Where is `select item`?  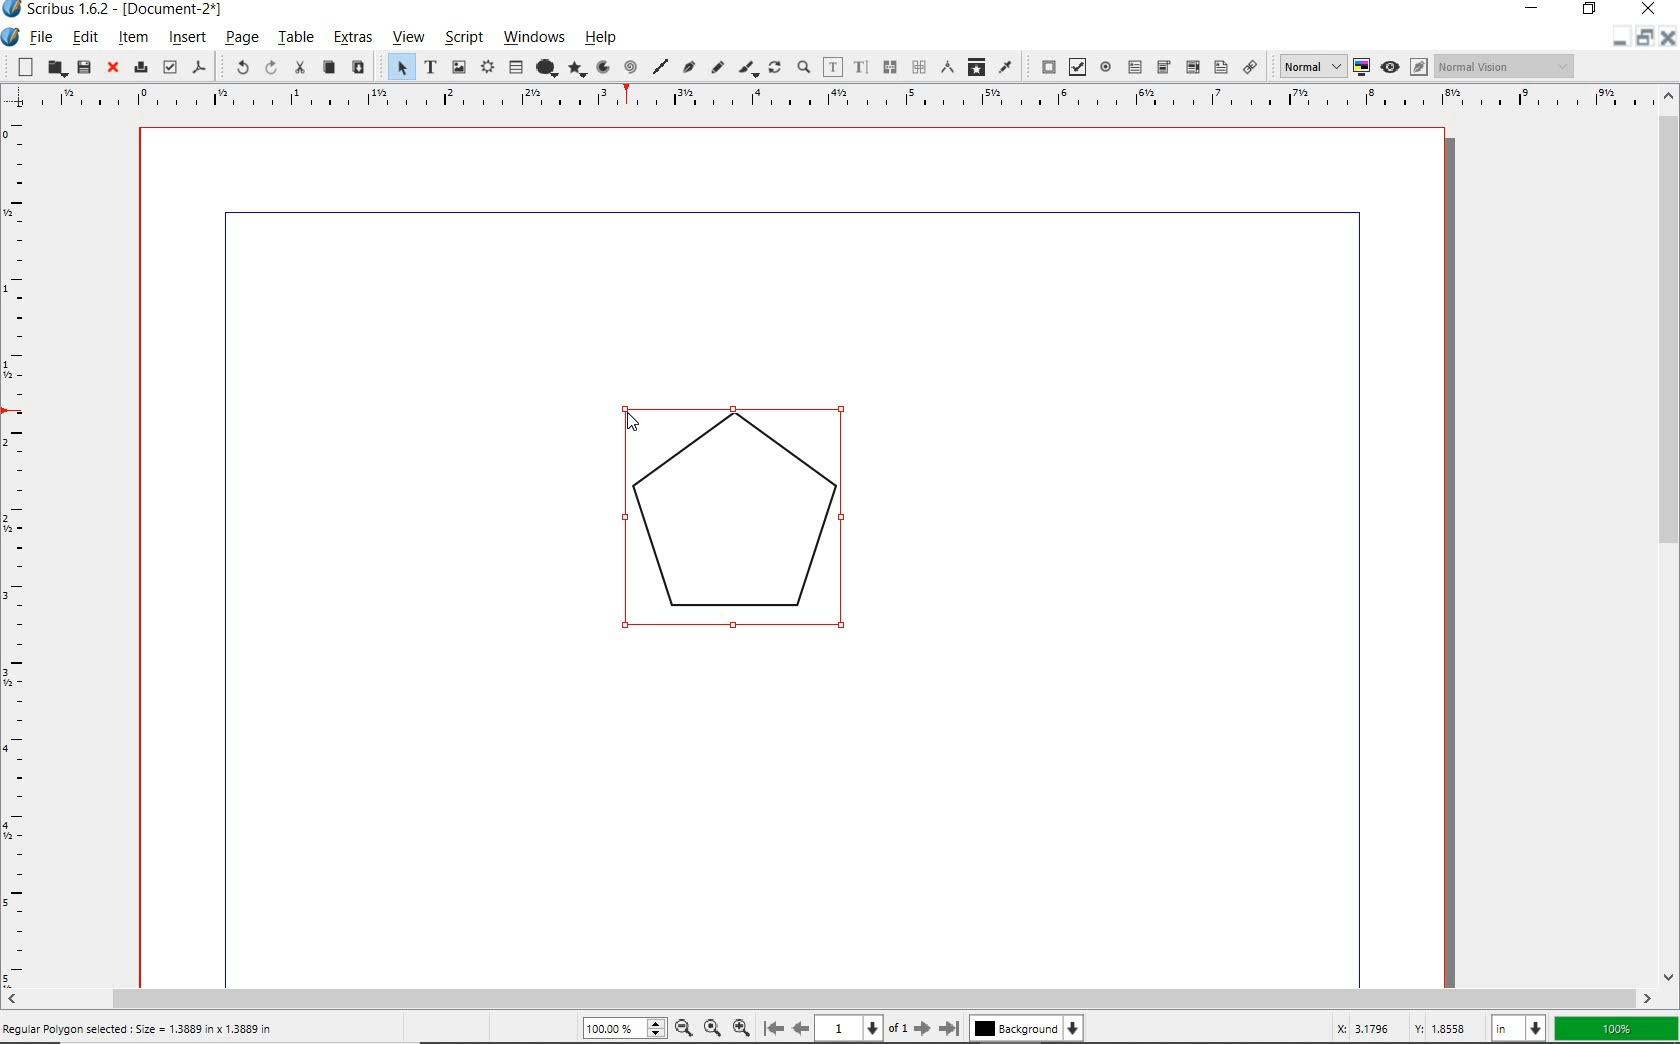 select item is located at coordinates (397, 67).